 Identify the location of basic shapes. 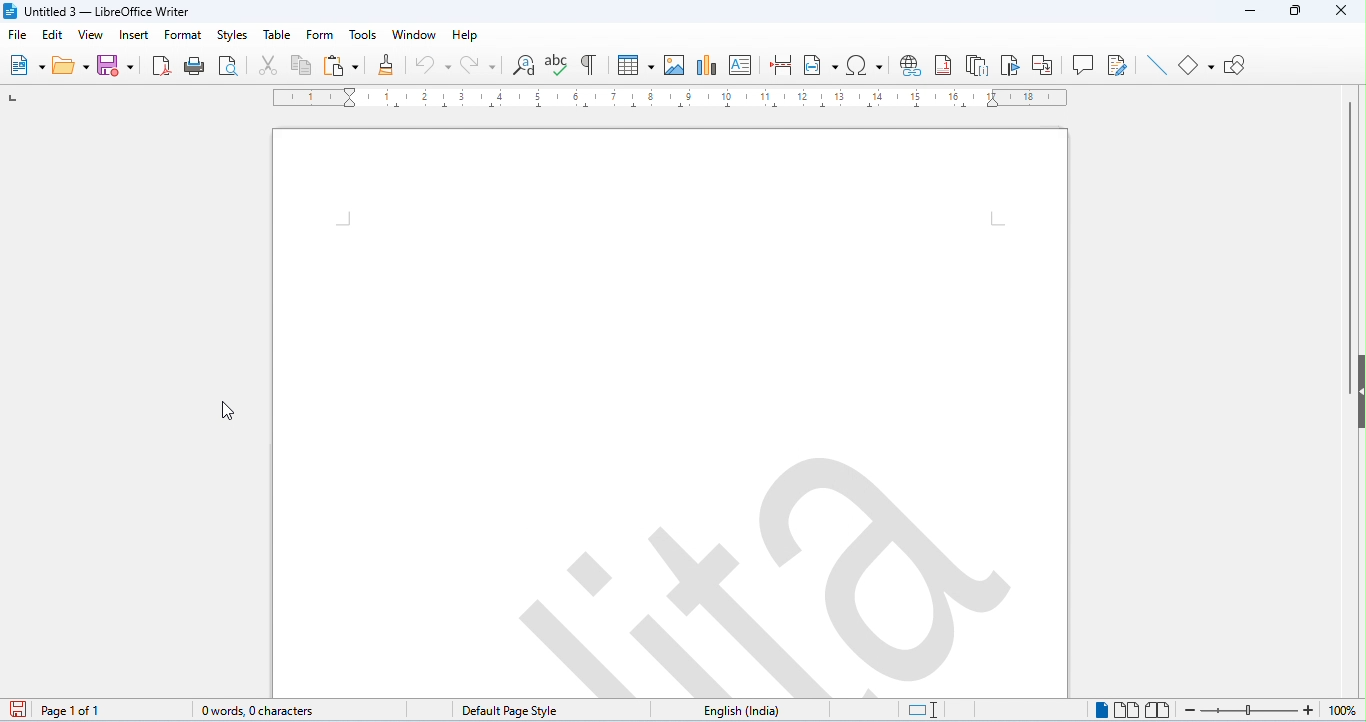
(1198, 66).